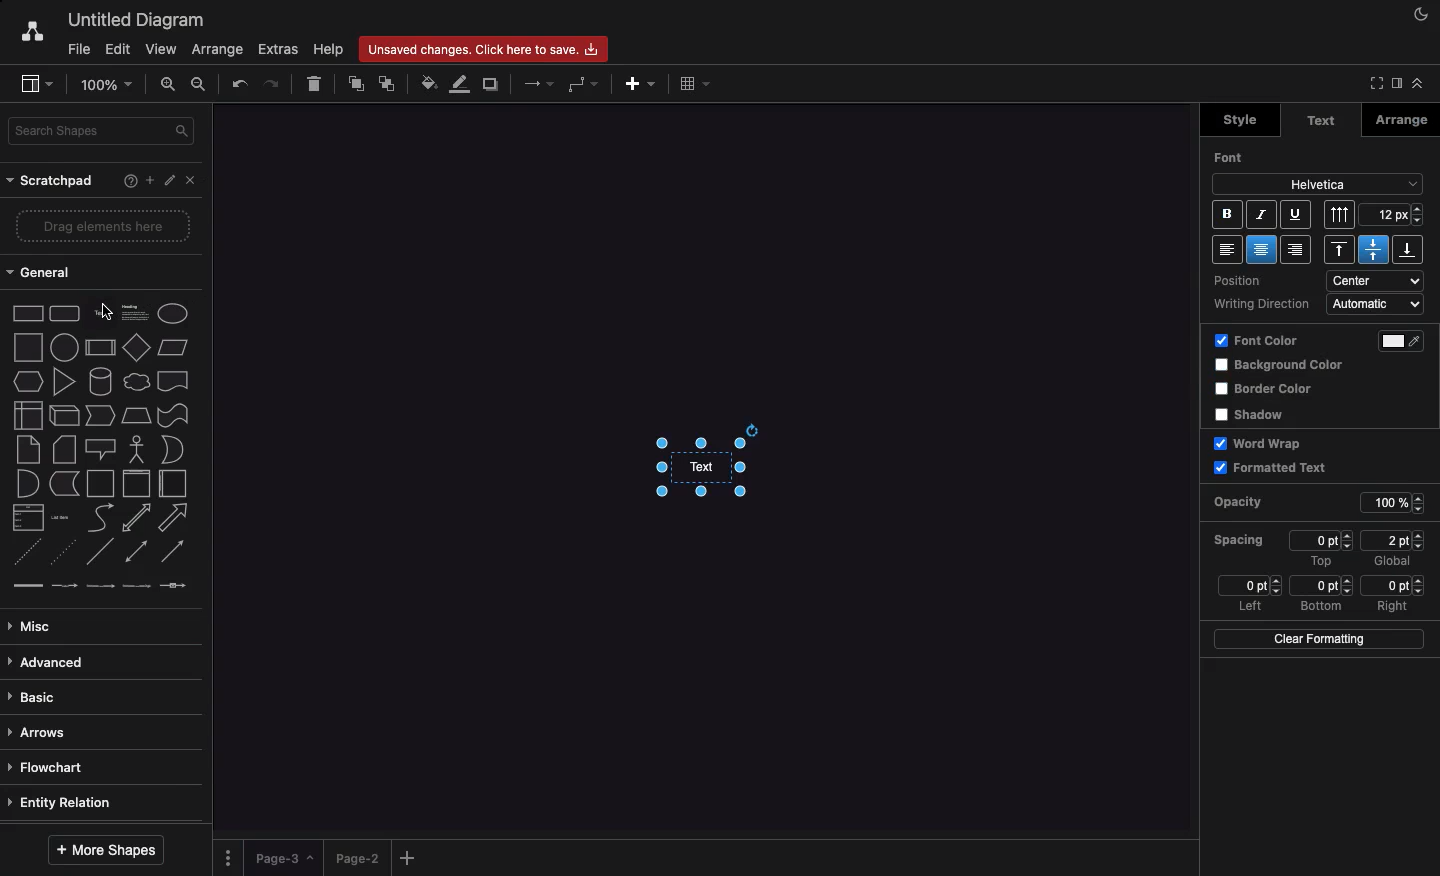 The width and height of the screenshot is (1440, 876). Describe the element at coordinates (173, 314) in the screenshot. I see `Ellipse` at that location.